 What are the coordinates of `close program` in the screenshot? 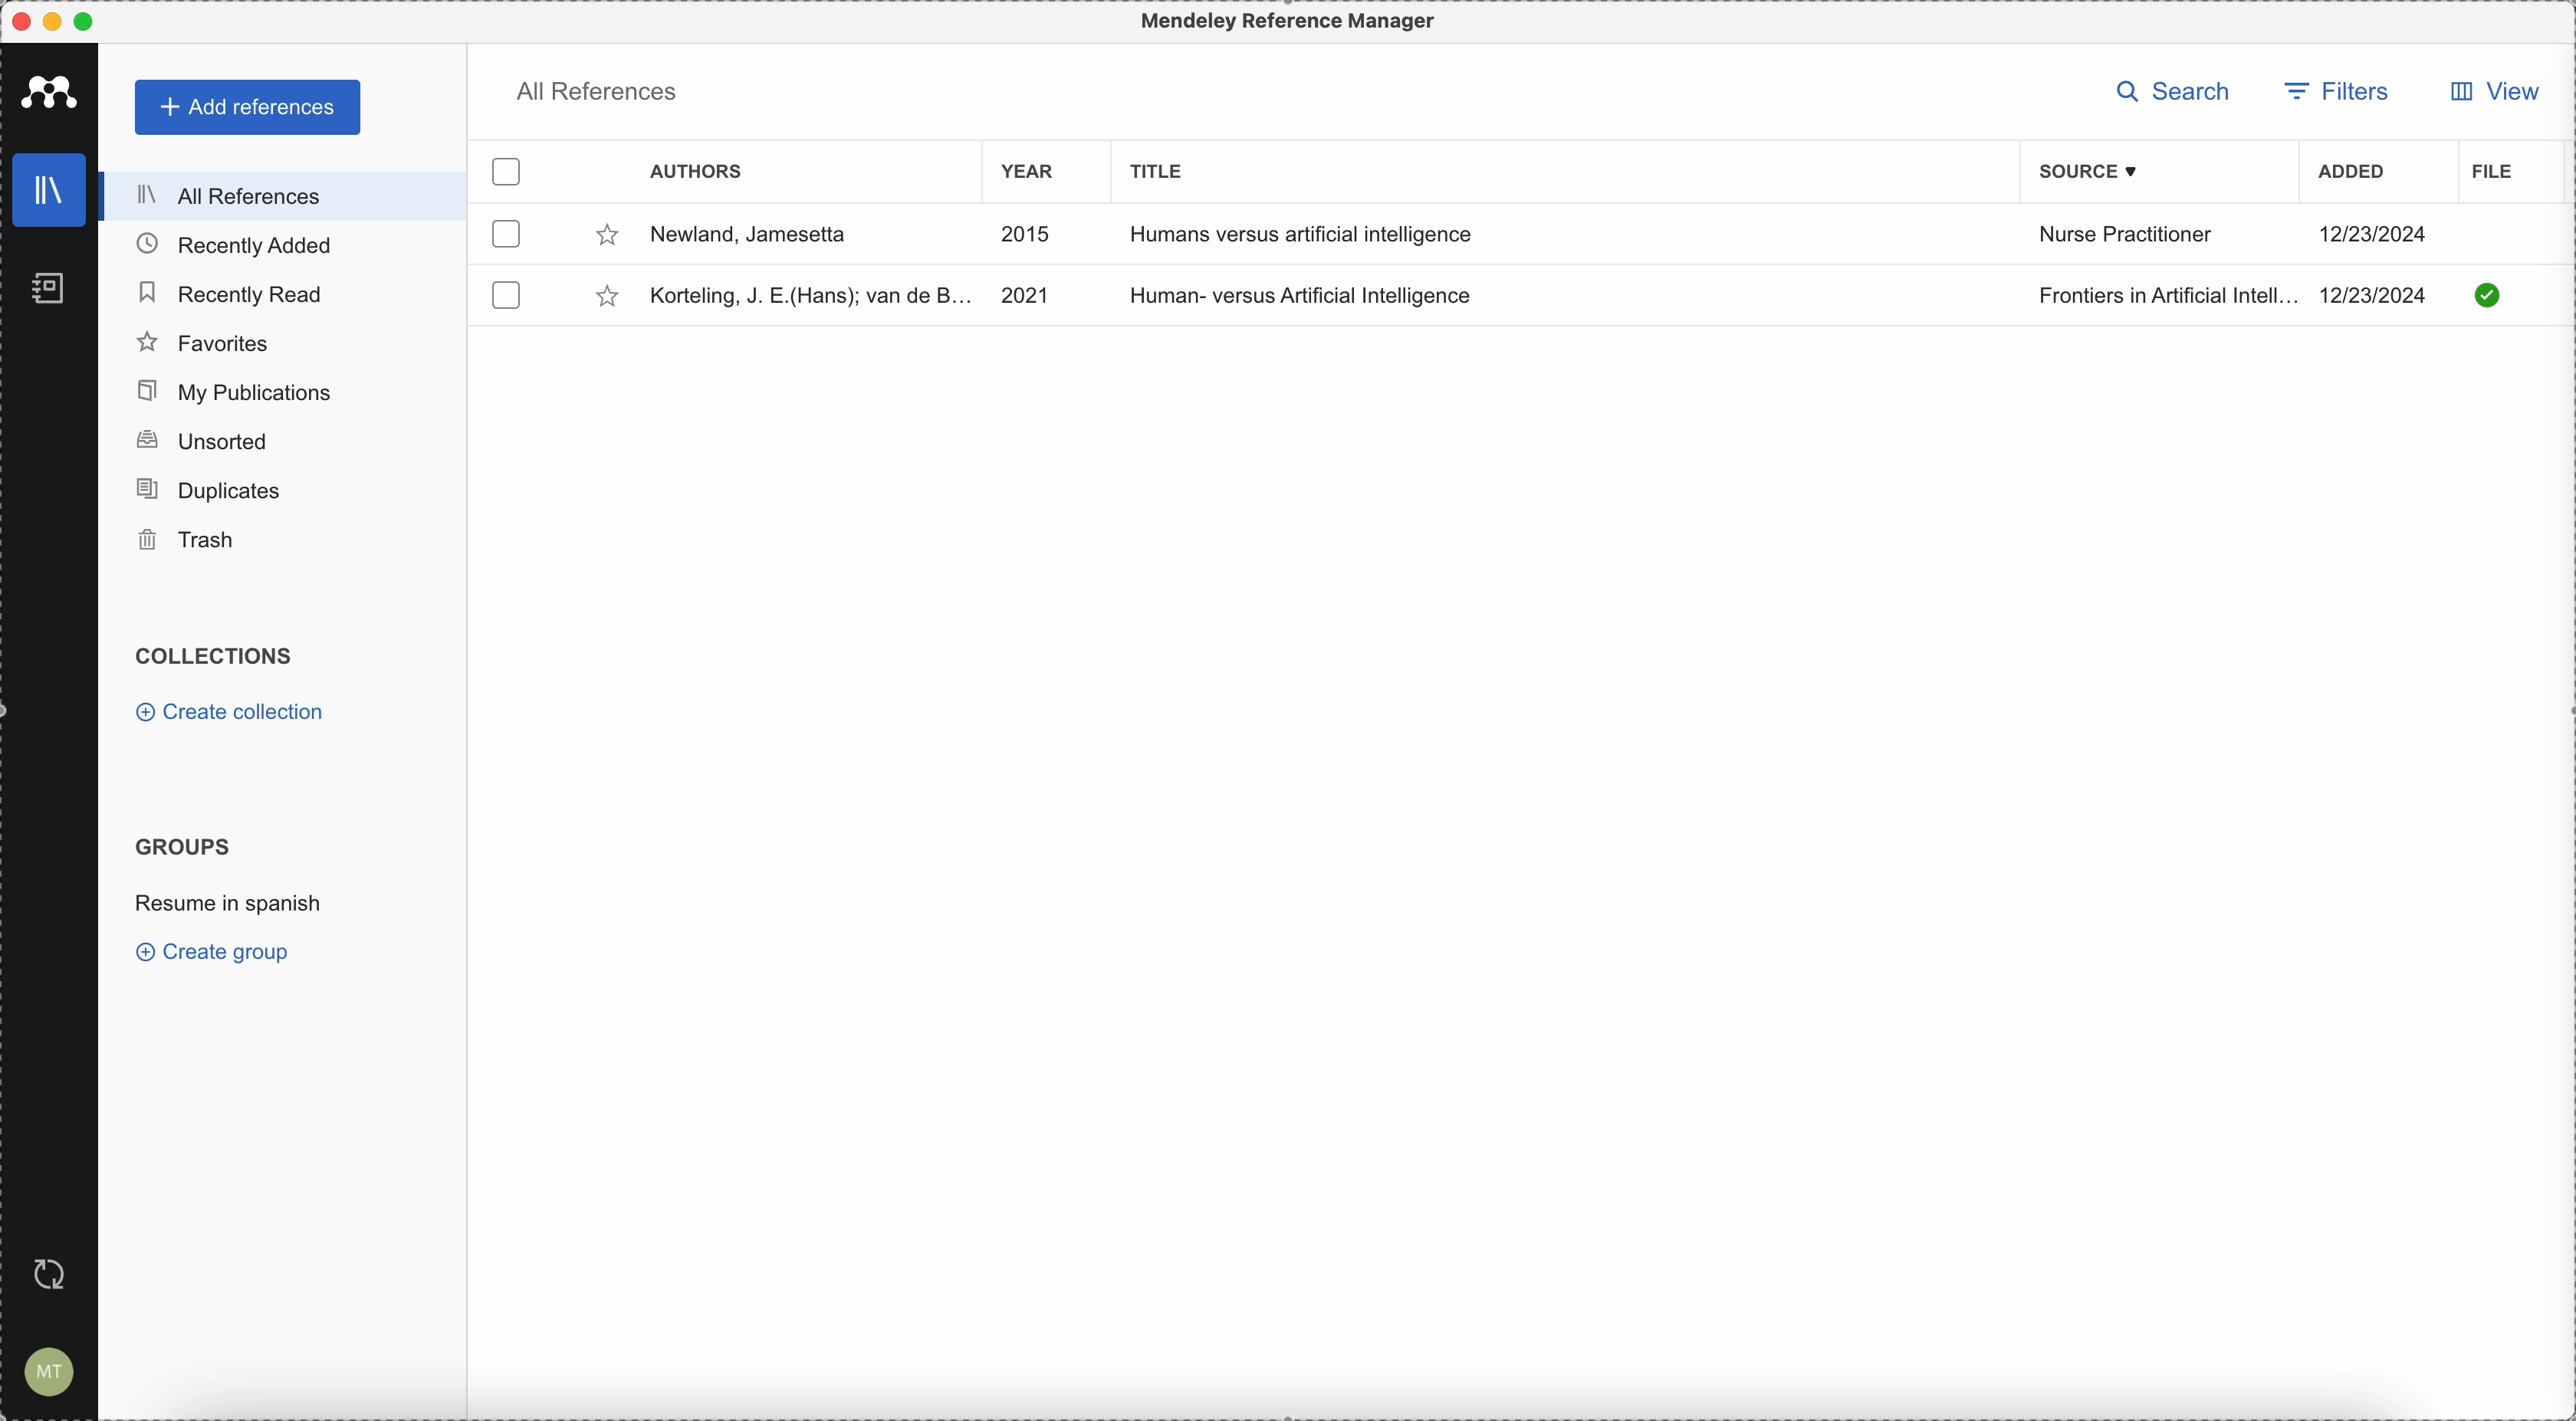 It's located at (16, 17).